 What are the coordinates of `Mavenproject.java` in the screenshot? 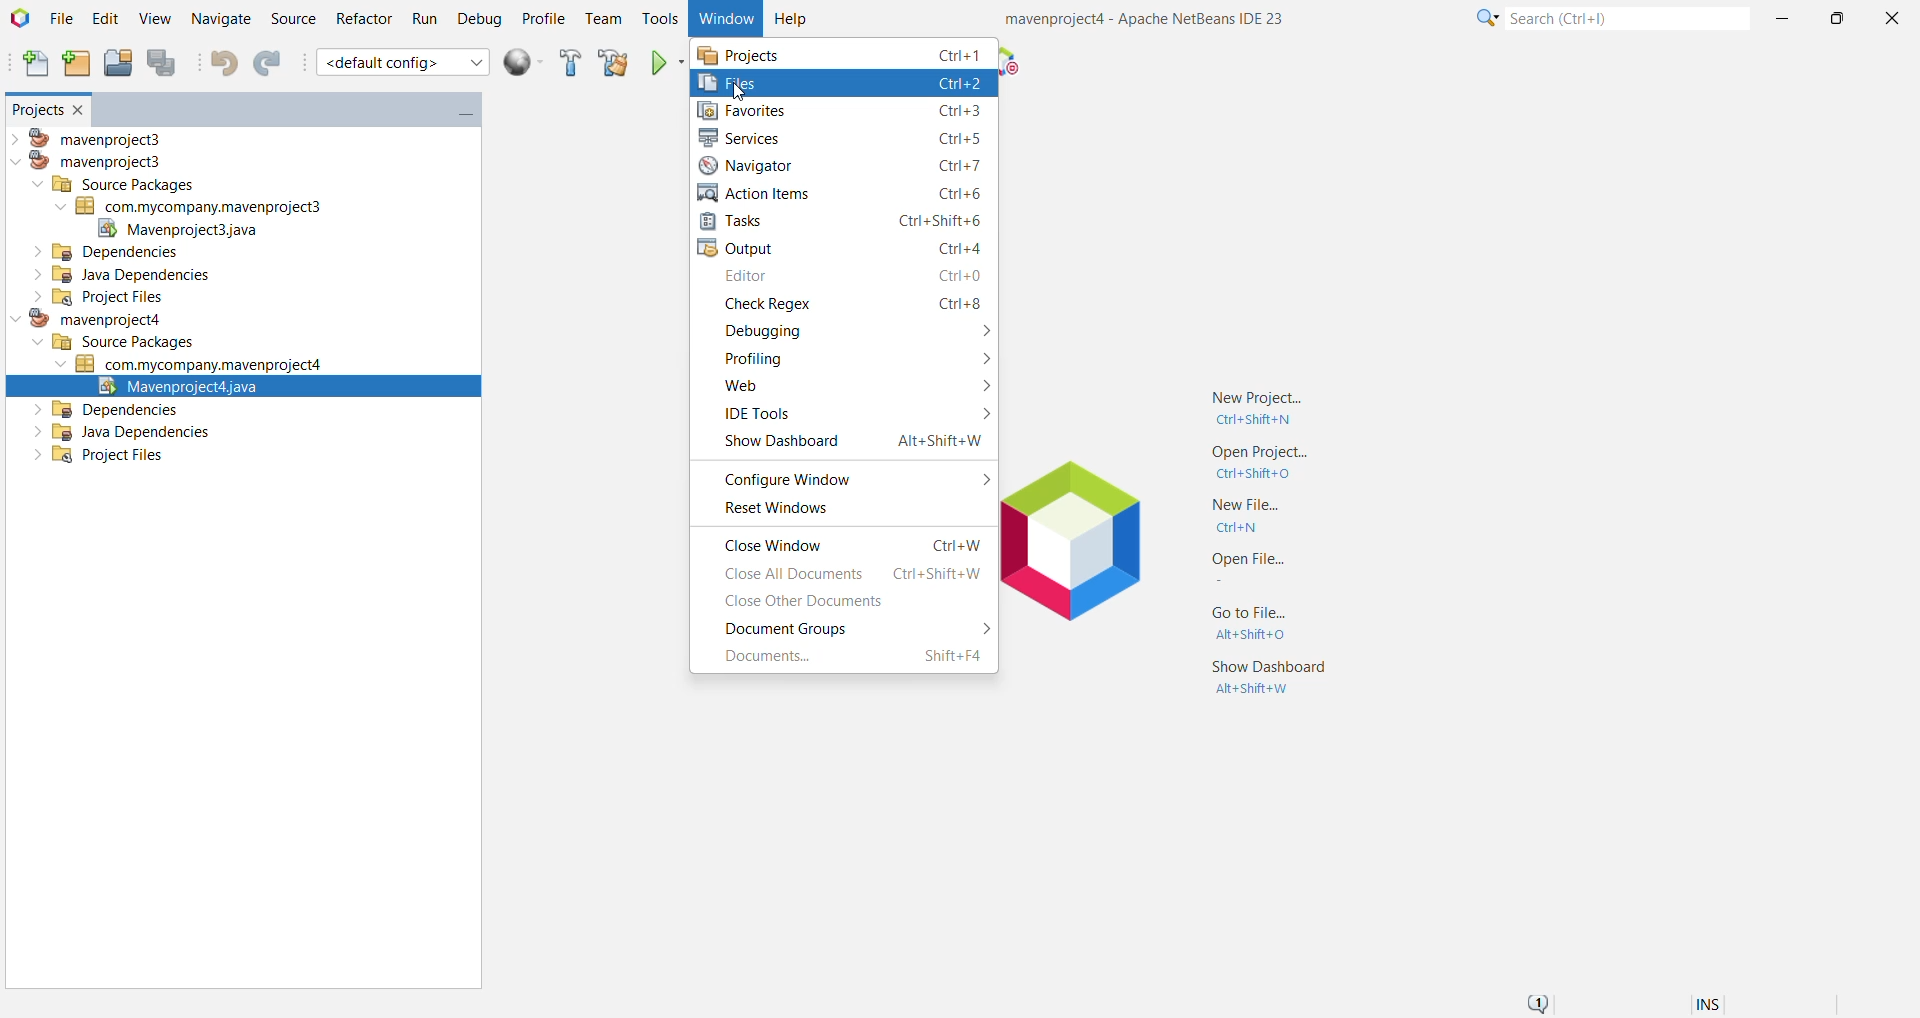 It's located at (179, 229).